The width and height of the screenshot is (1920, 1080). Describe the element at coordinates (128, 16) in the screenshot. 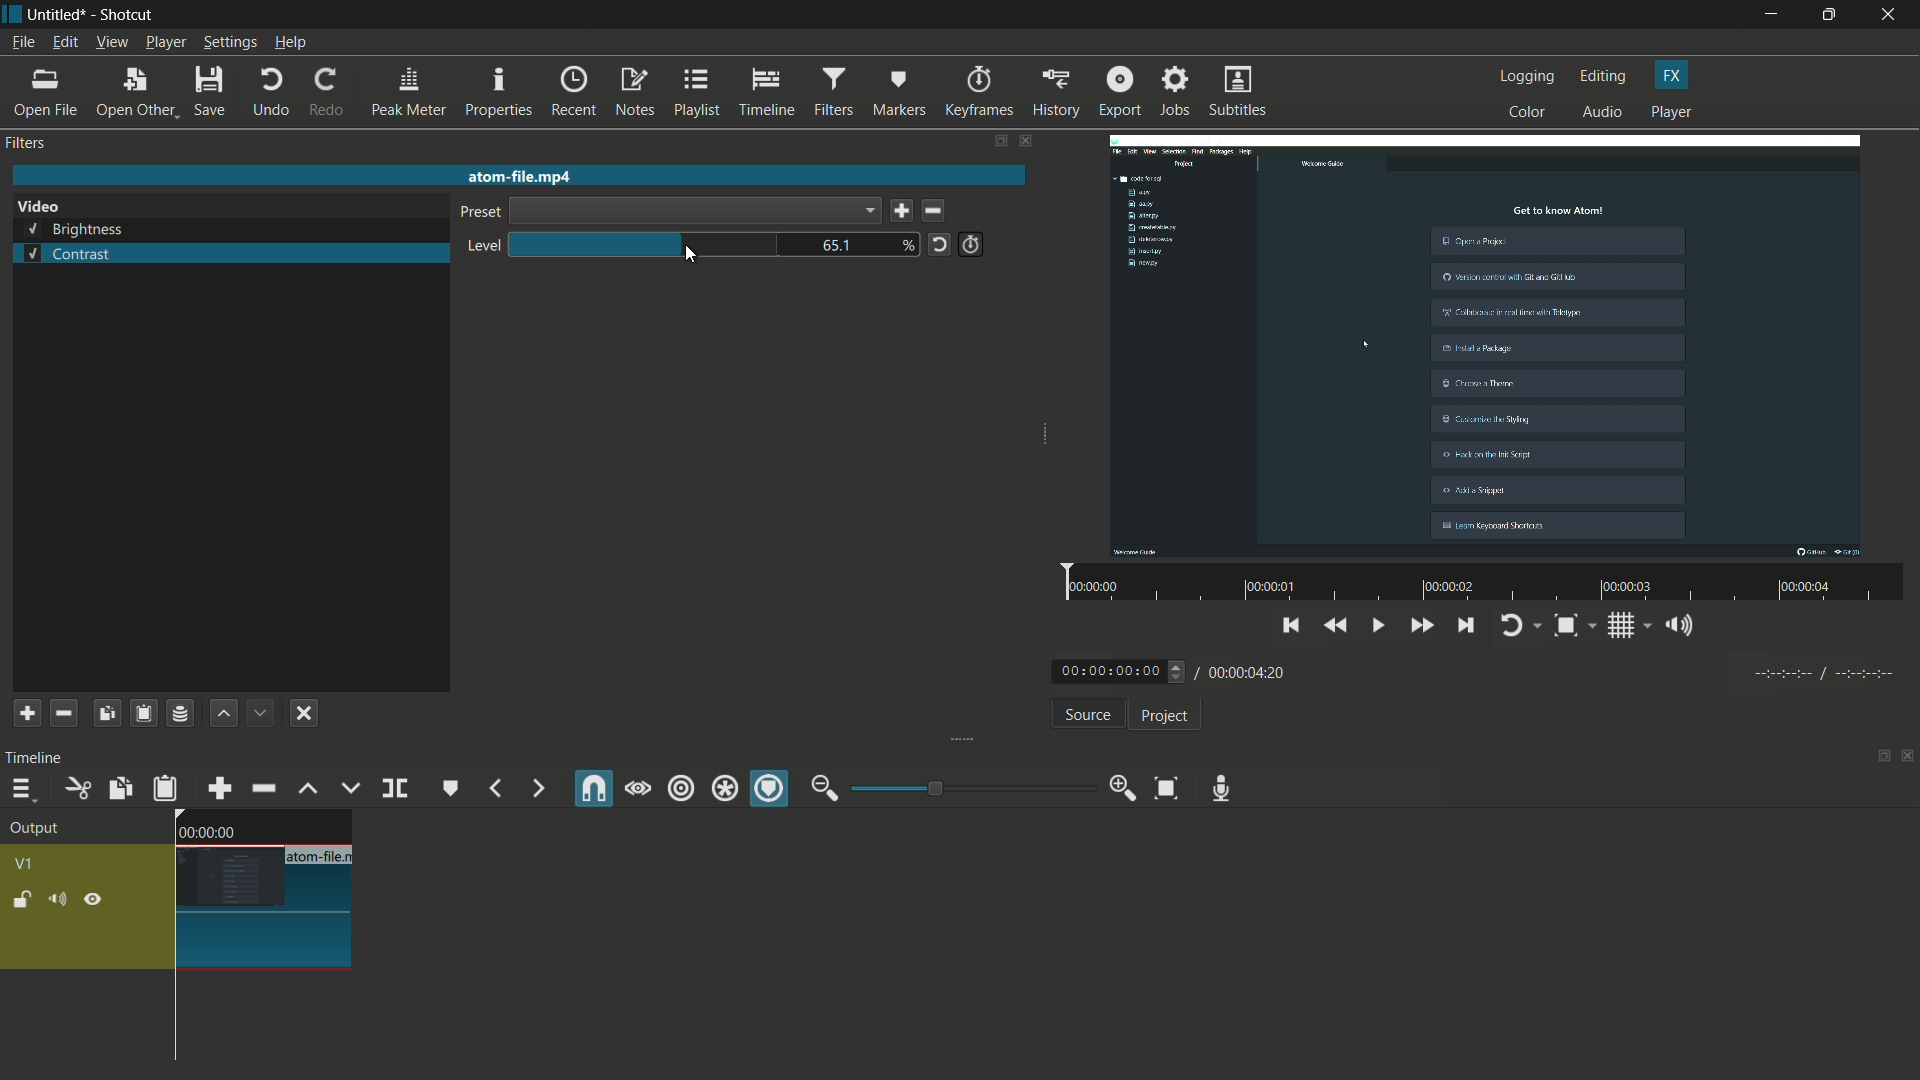

I see `Shotcut` at that location.